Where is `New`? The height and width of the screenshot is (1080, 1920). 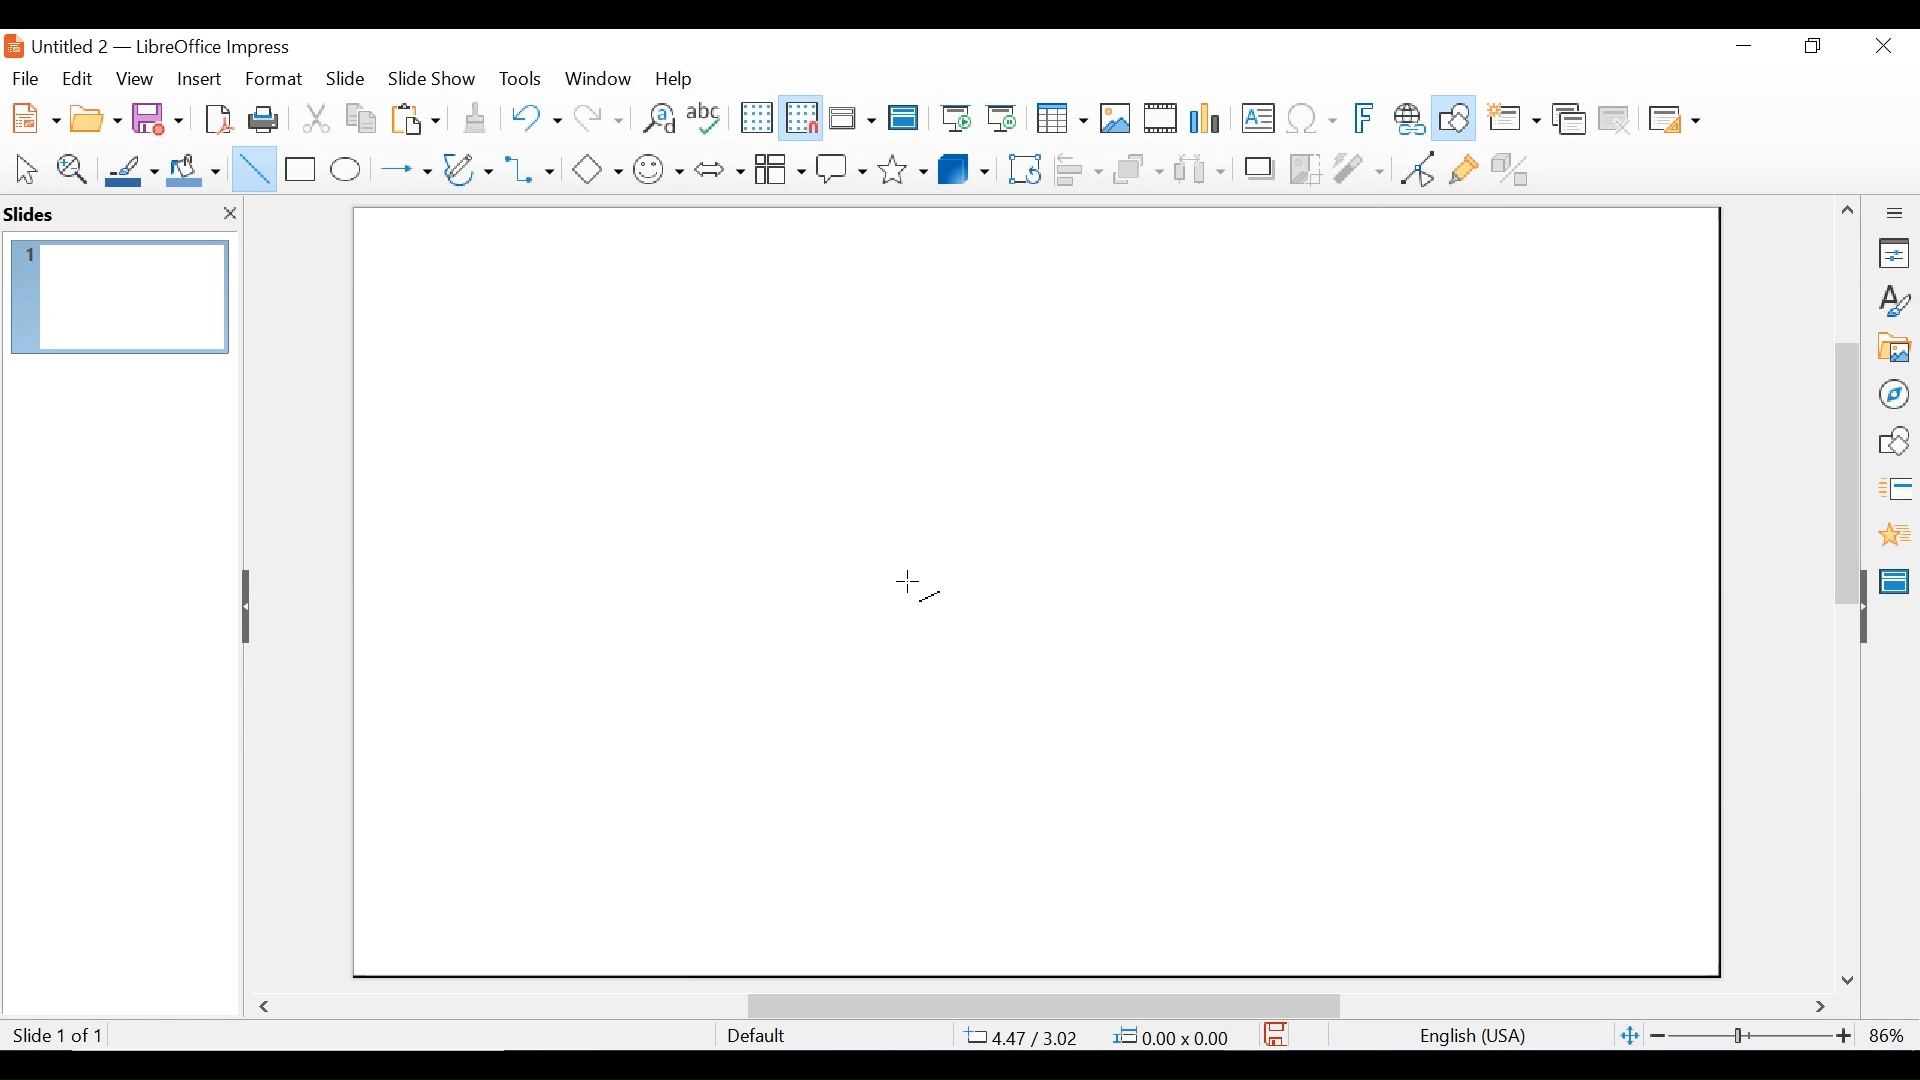 New is located at coordinates (32, 116).